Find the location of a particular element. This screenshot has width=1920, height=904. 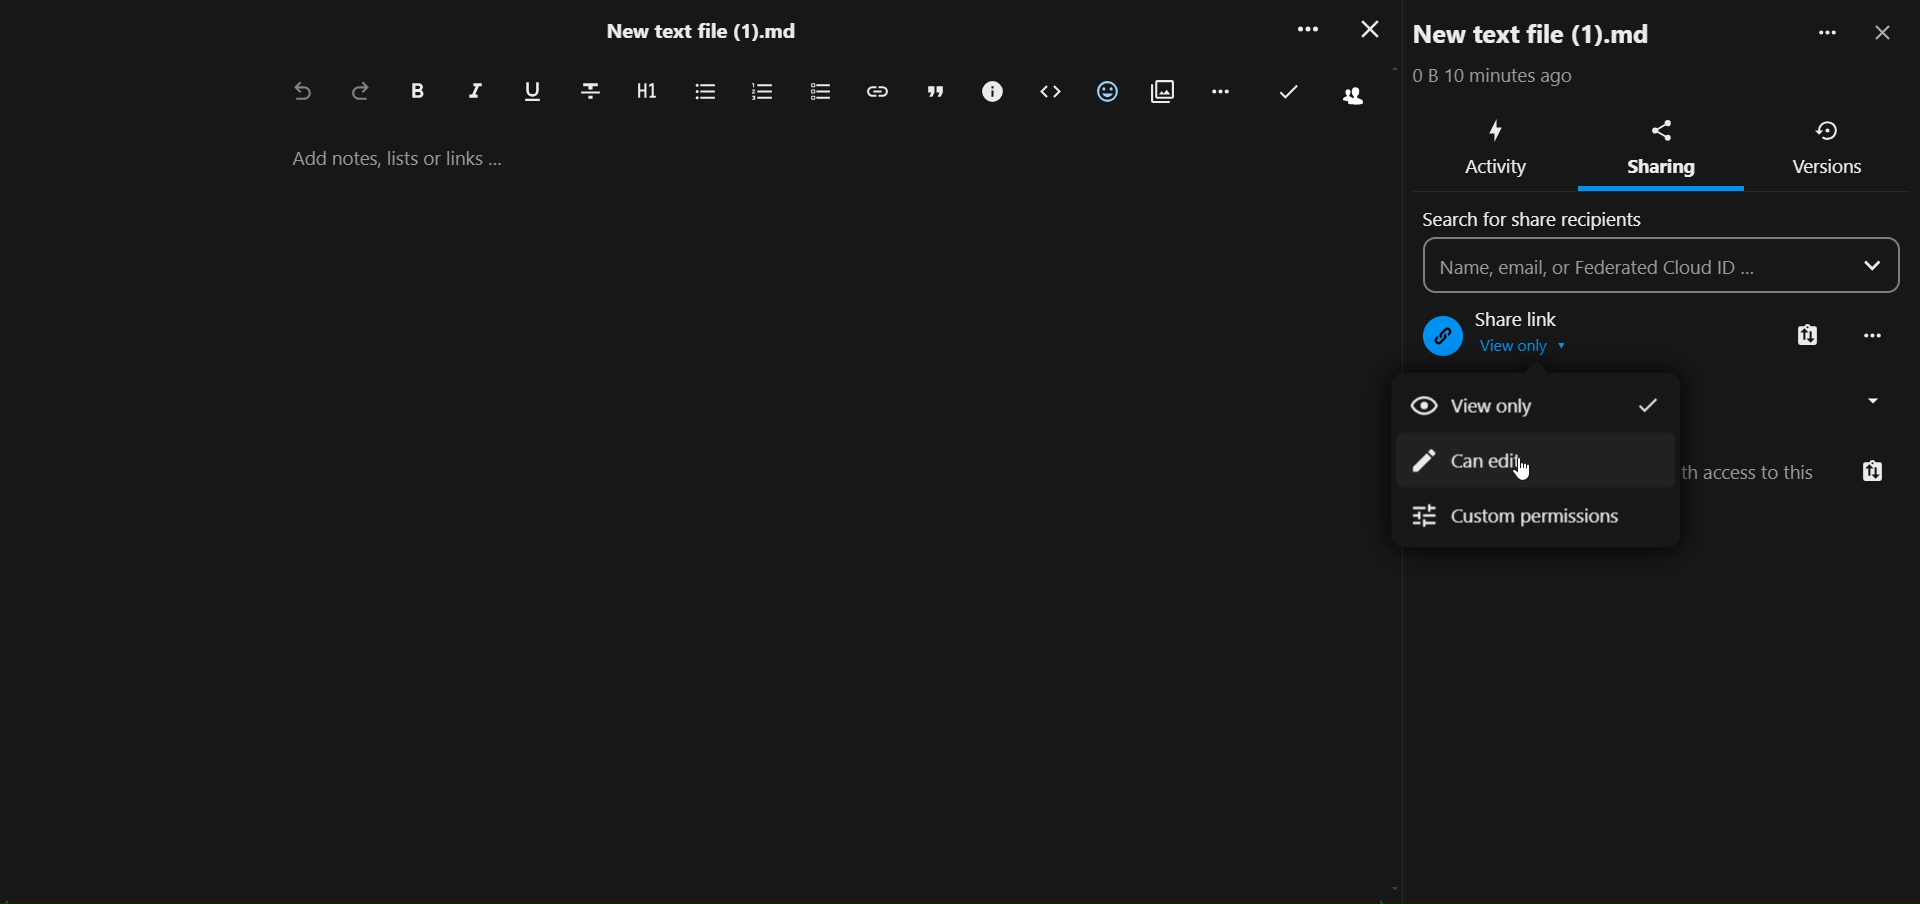

last saved is located at coordinates (1290, 92).